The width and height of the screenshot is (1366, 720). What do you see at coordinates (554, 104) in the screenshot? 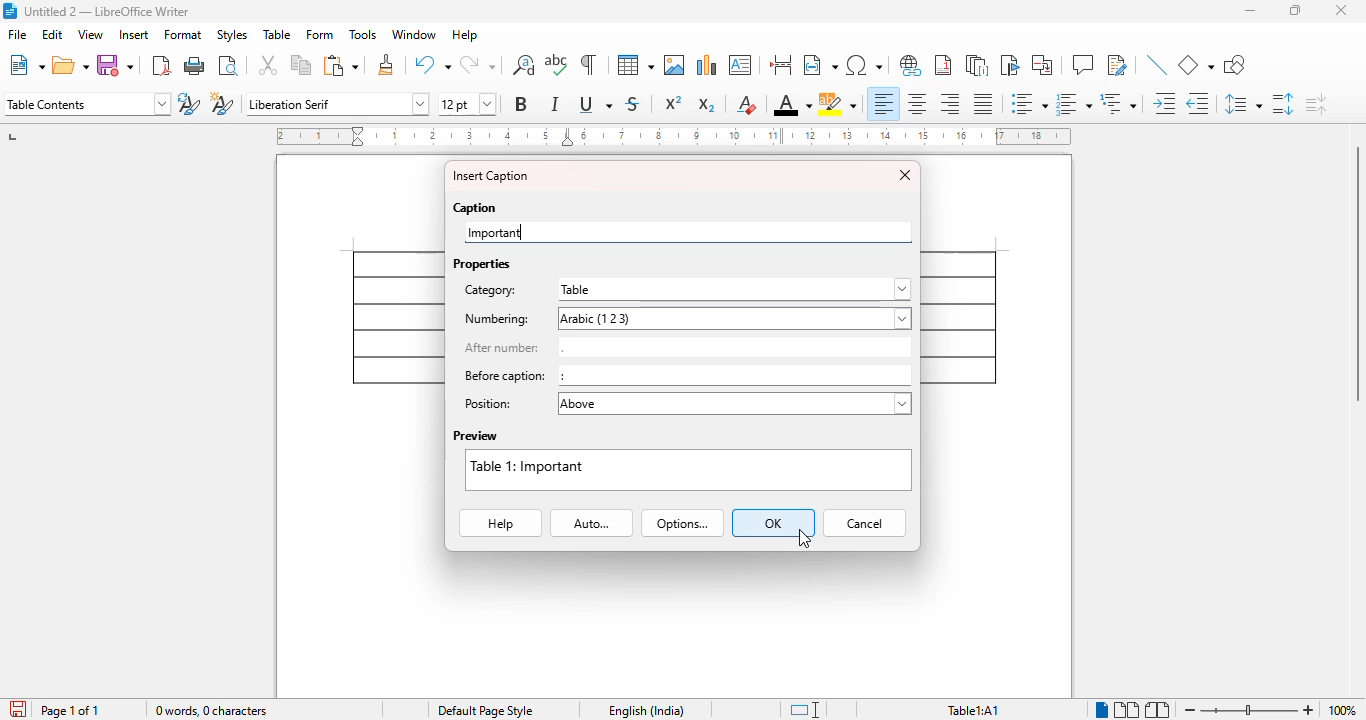
I see `italic` at bounding box center [554, 104].